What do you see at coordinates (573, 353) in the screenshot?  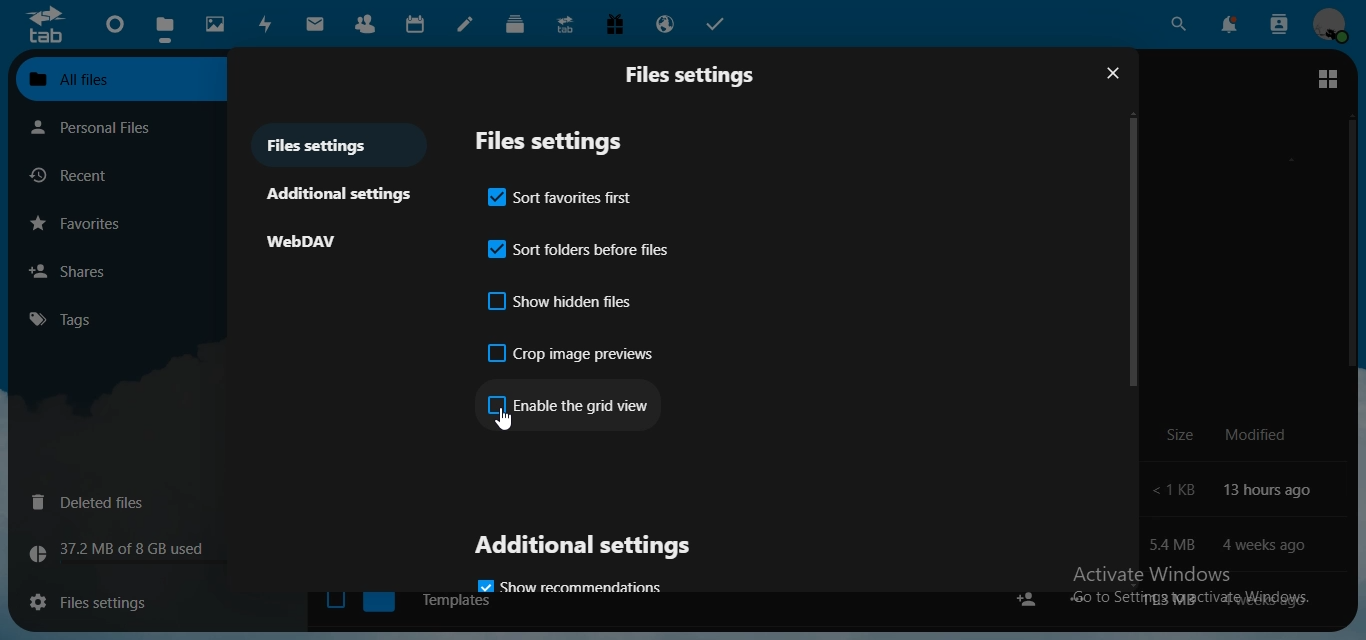 I see `crop image previews` at bounding box center [573, 353].